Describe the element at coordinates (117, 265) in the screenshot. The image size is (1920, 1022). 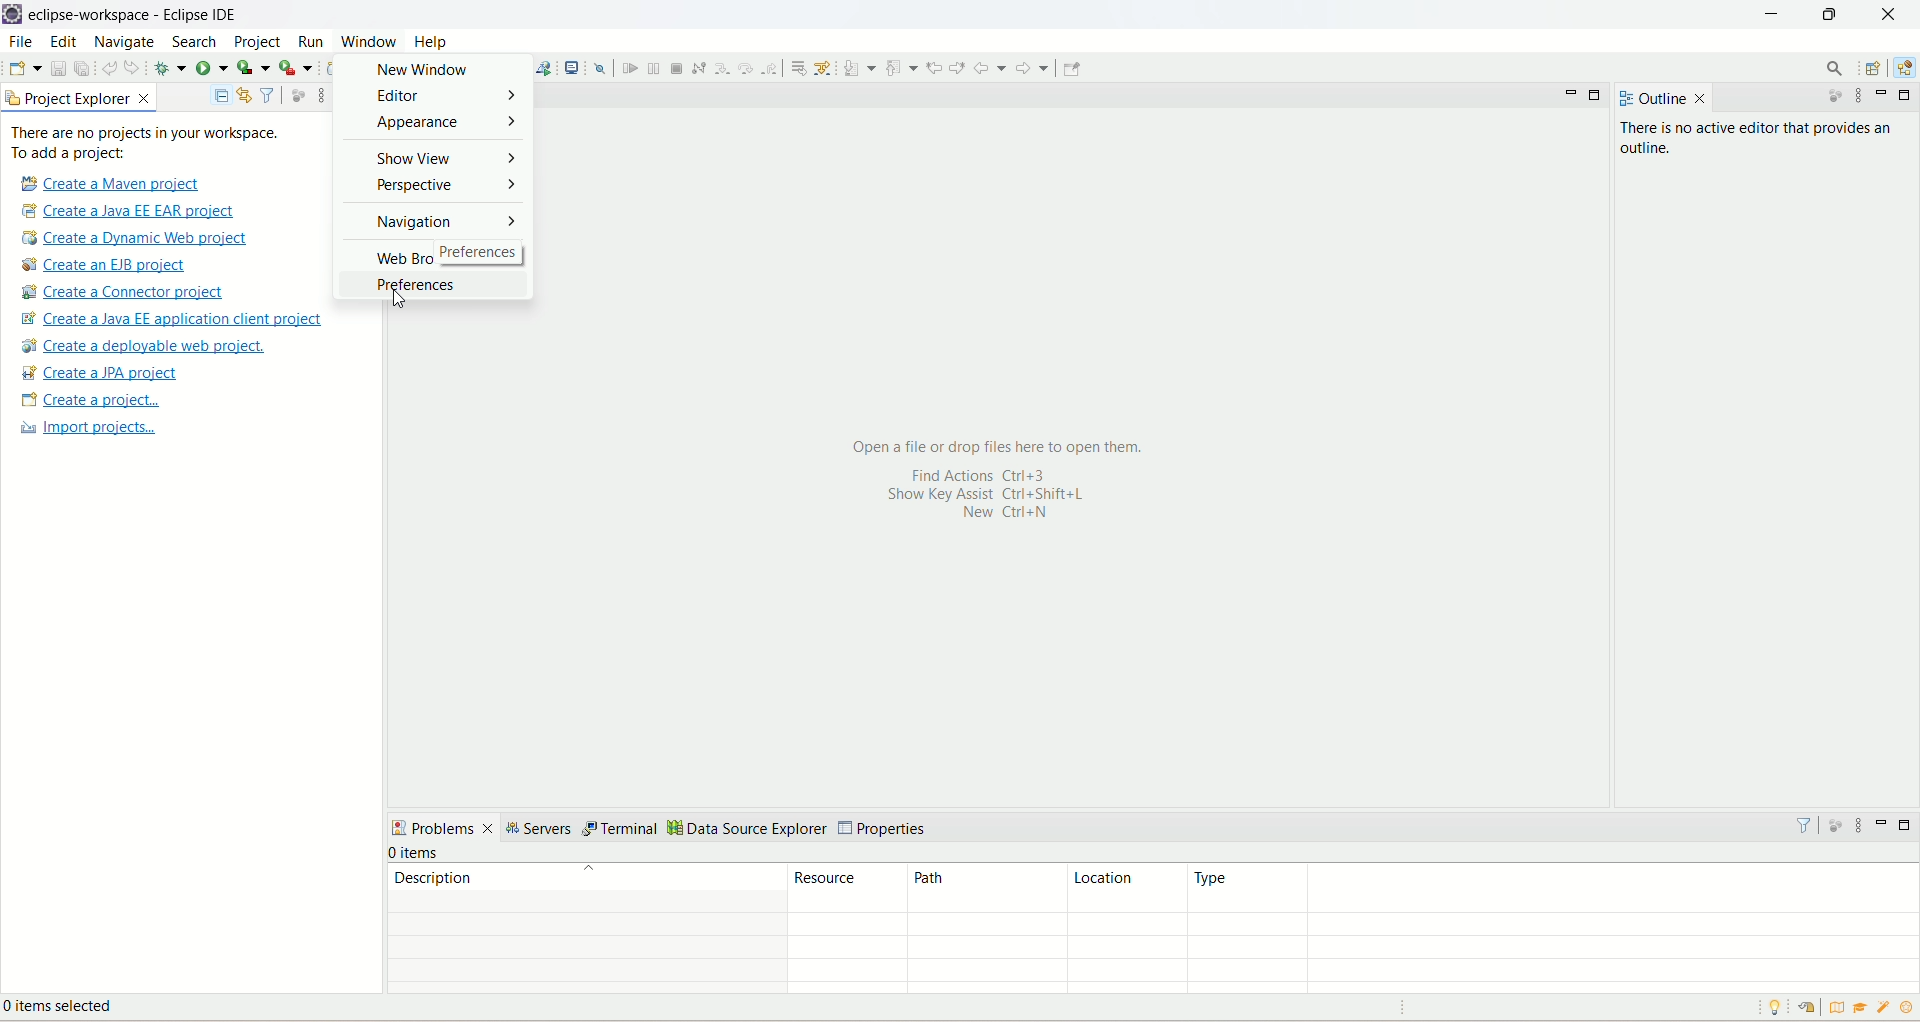
I see `create a EJB project` at that location.